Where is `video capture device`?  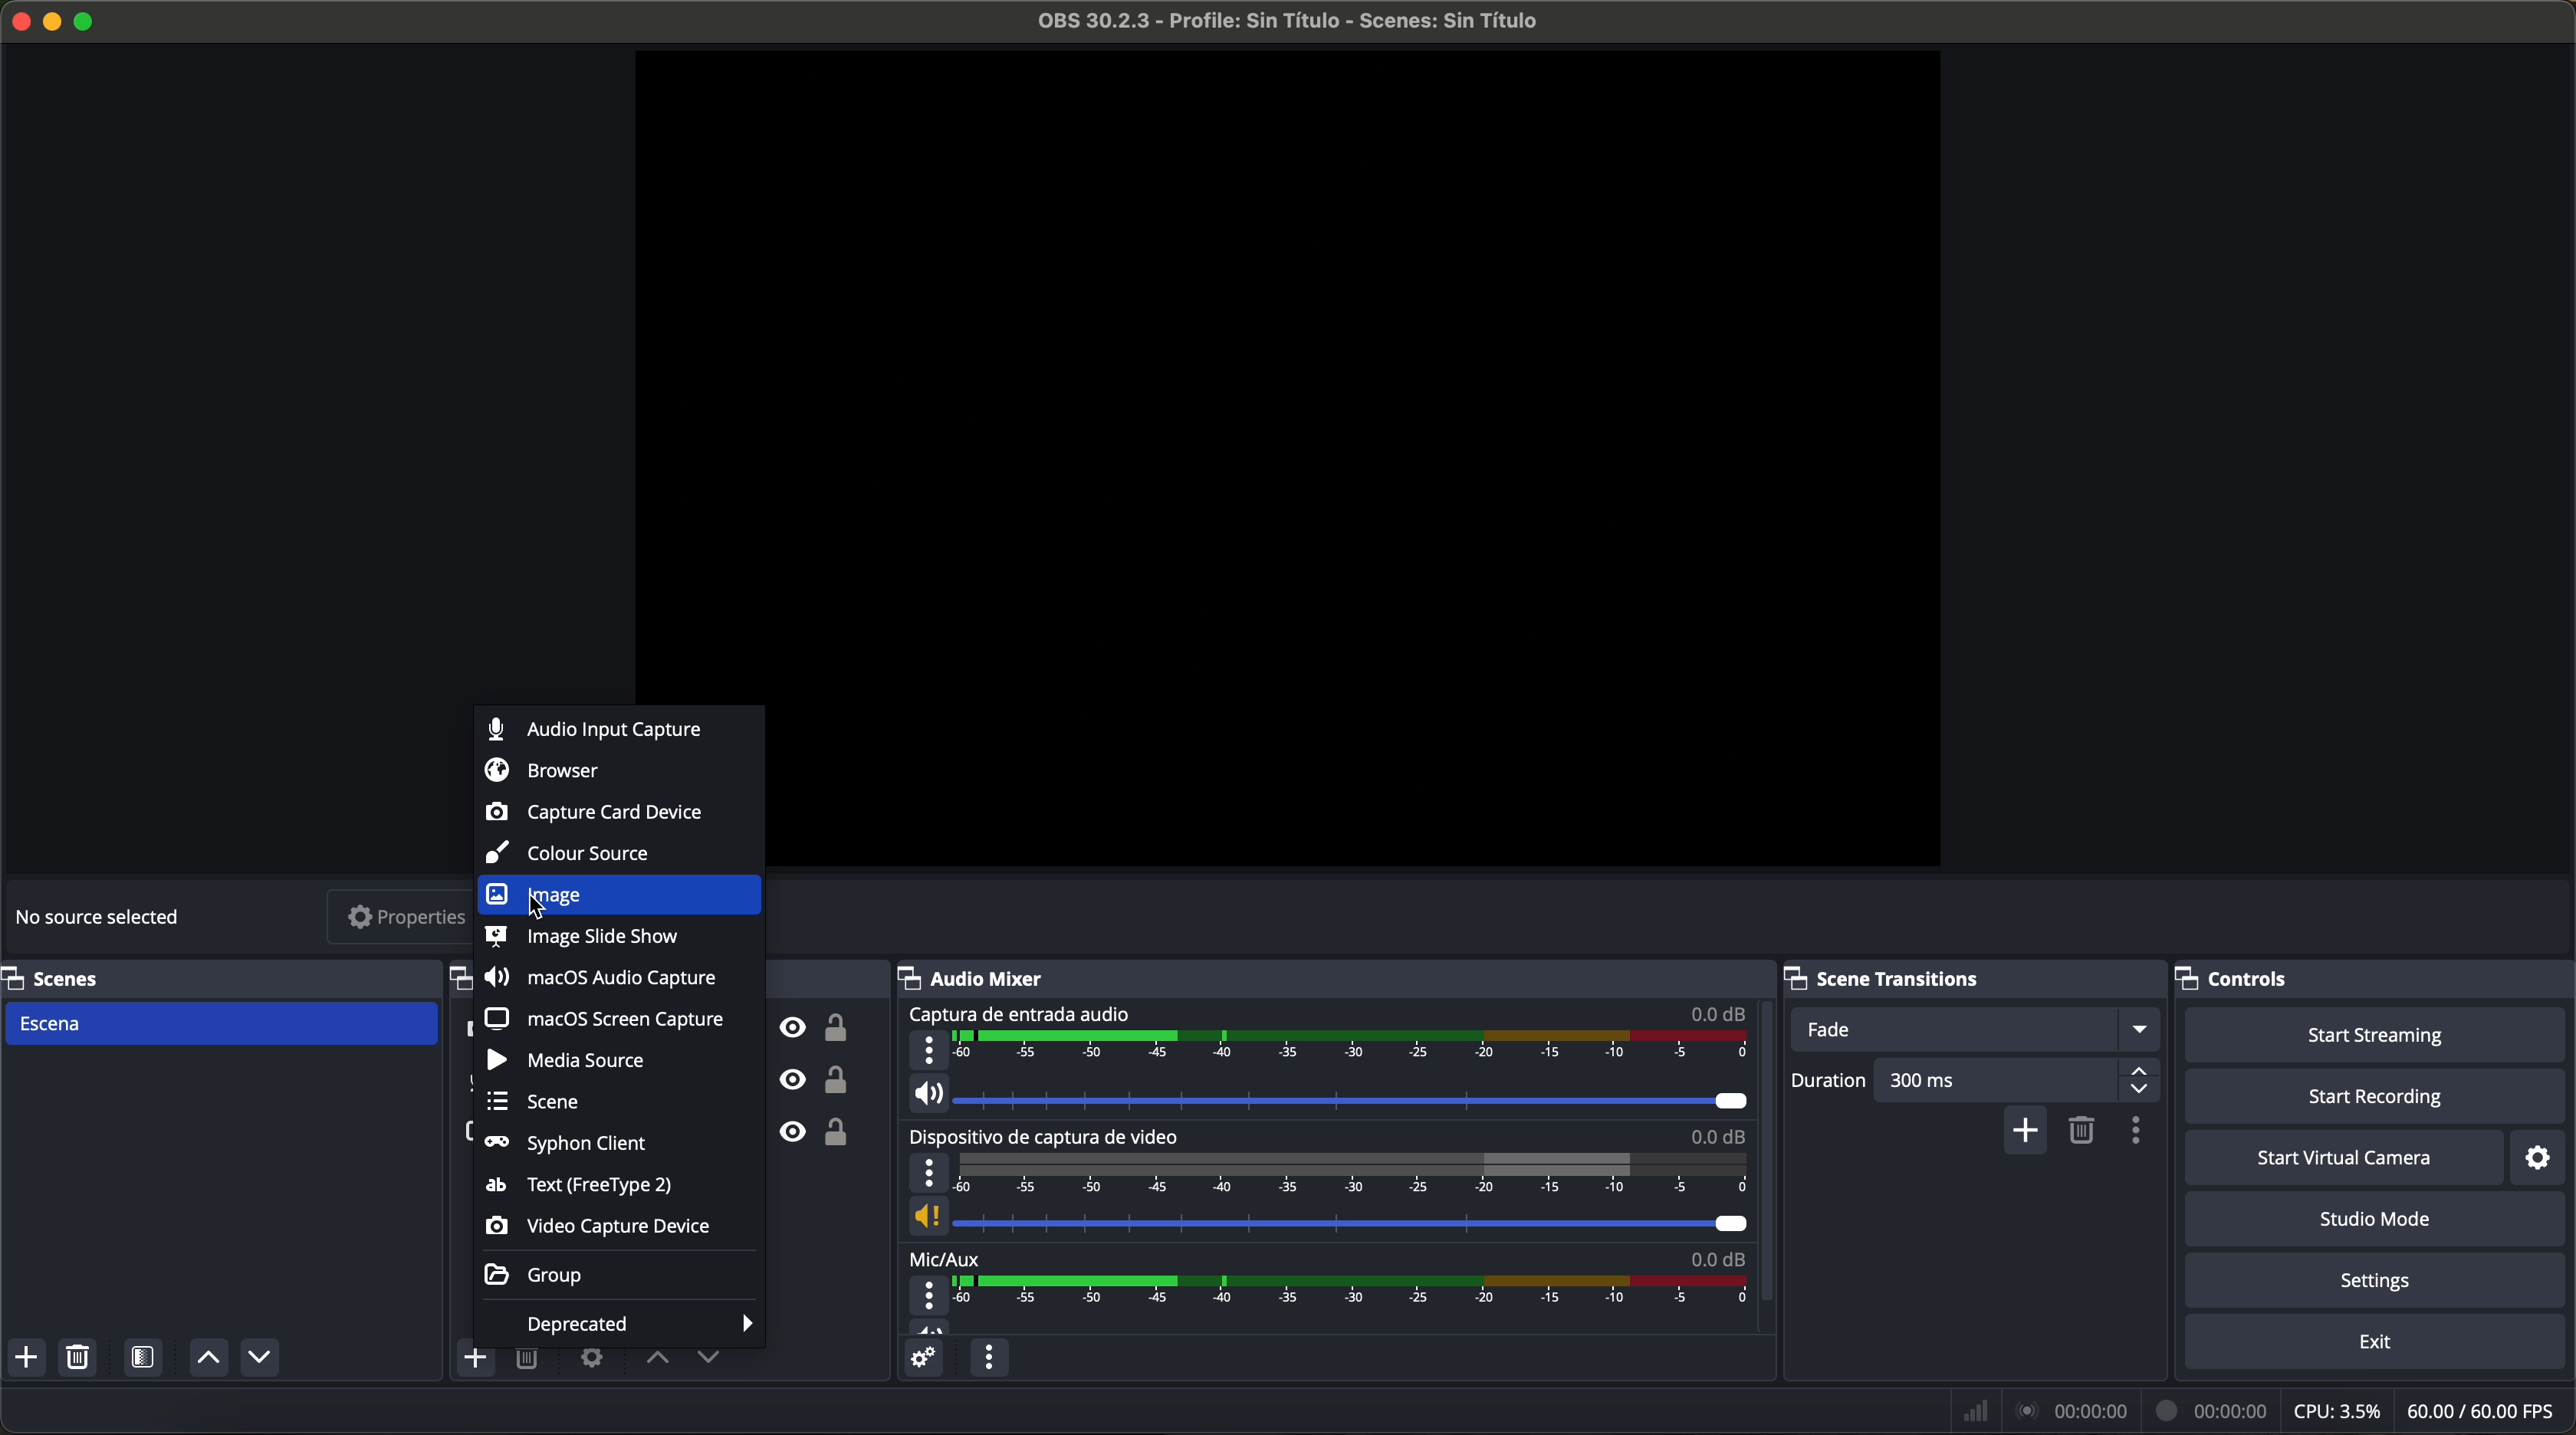 video capture device is located at coordinates (470, 1029).